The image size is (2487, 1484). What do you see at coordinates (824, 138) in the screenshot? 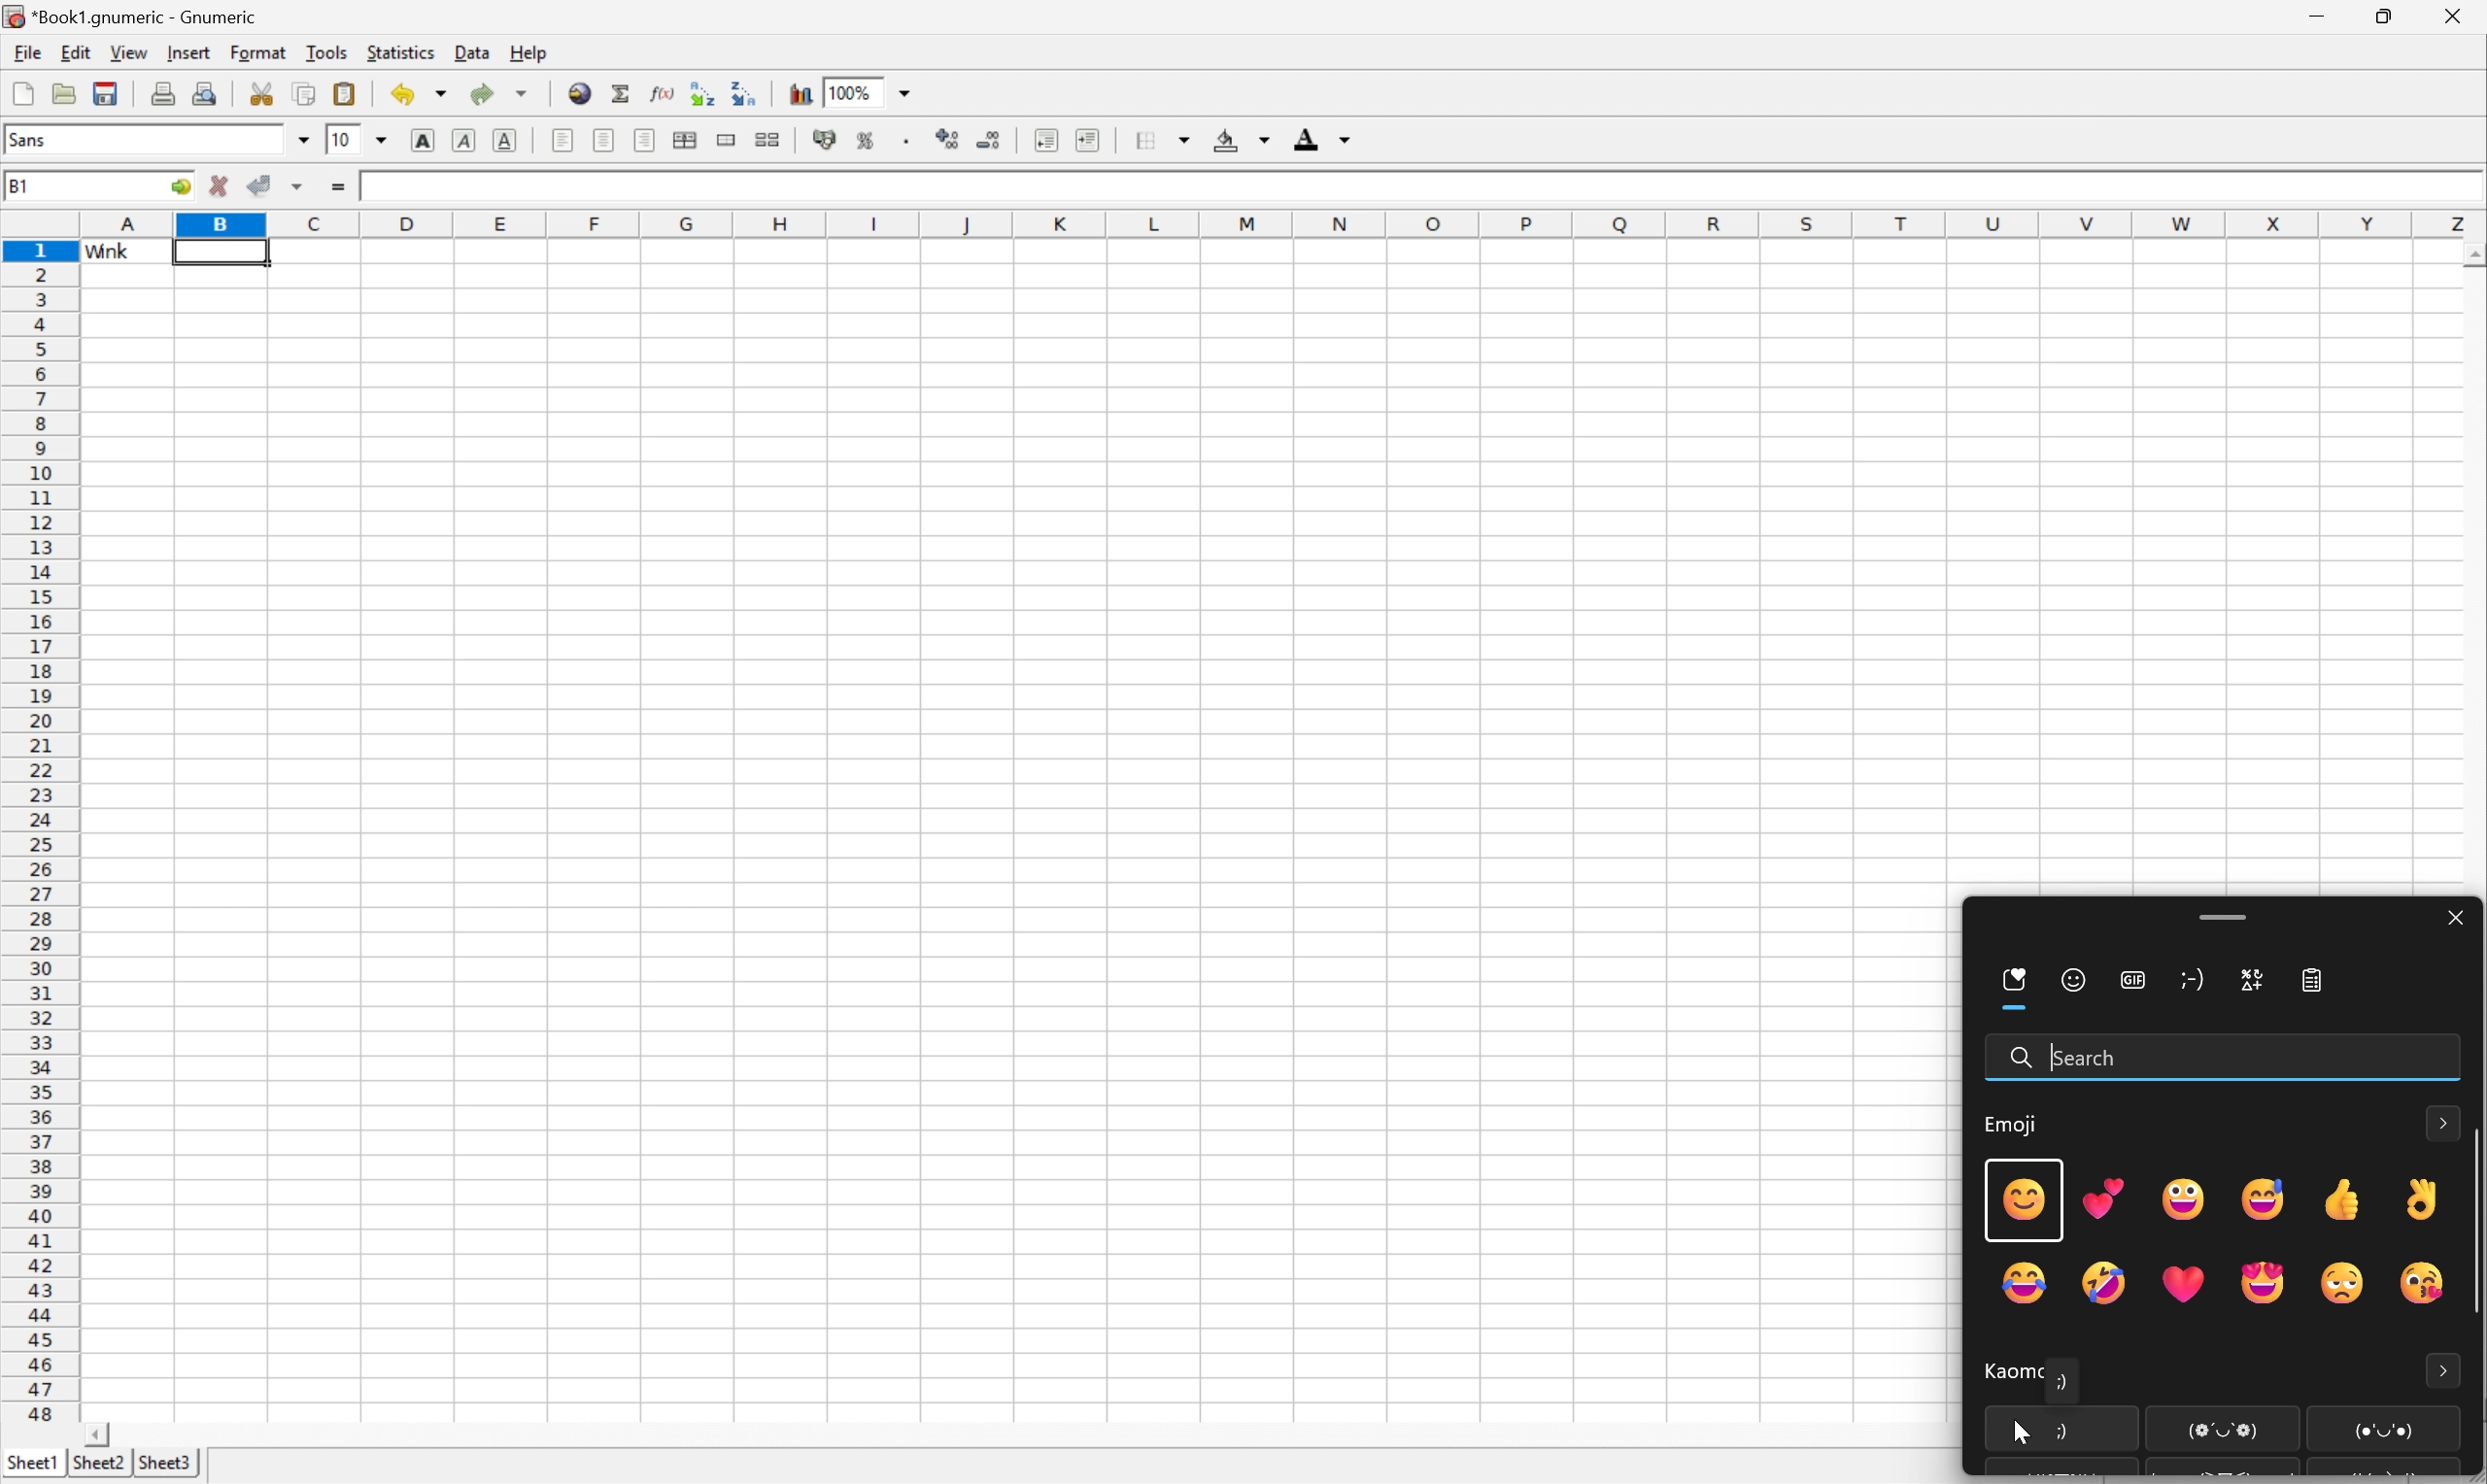
I see `format selection as accounting` at bounding box center [824, 138].